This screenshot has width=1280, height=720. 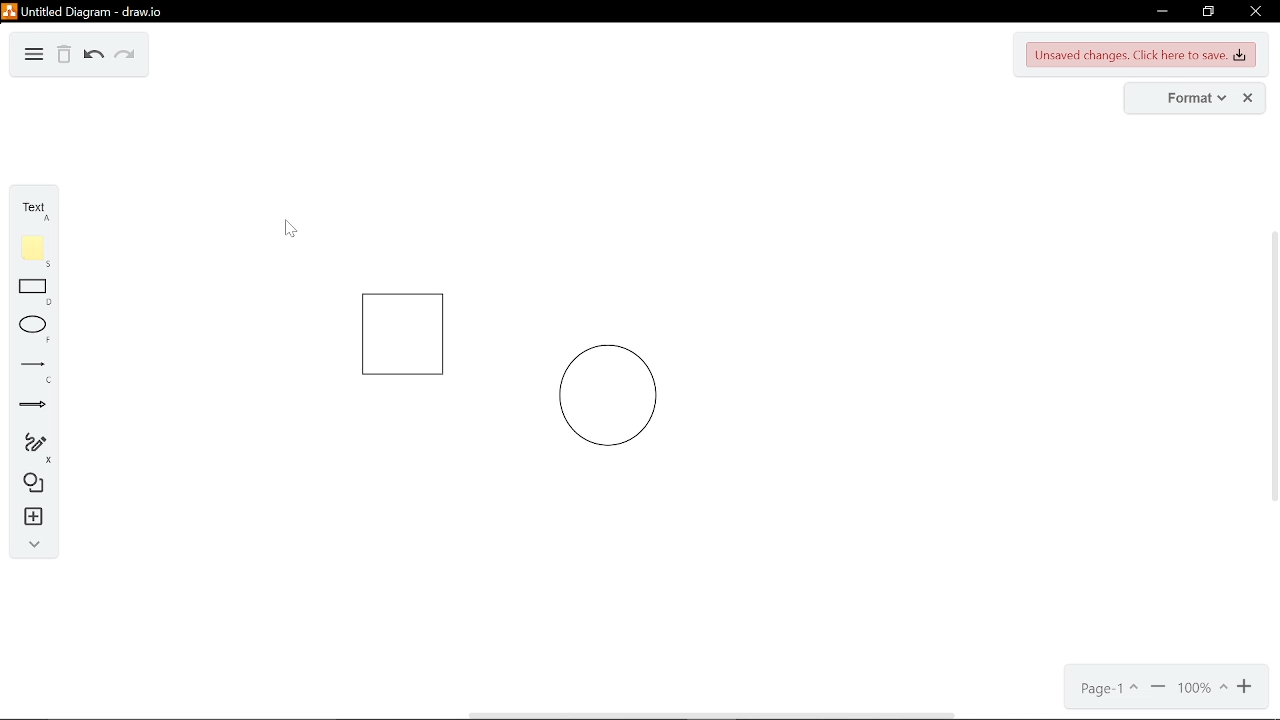 I want to click on redo, so click(x=126, y=55).